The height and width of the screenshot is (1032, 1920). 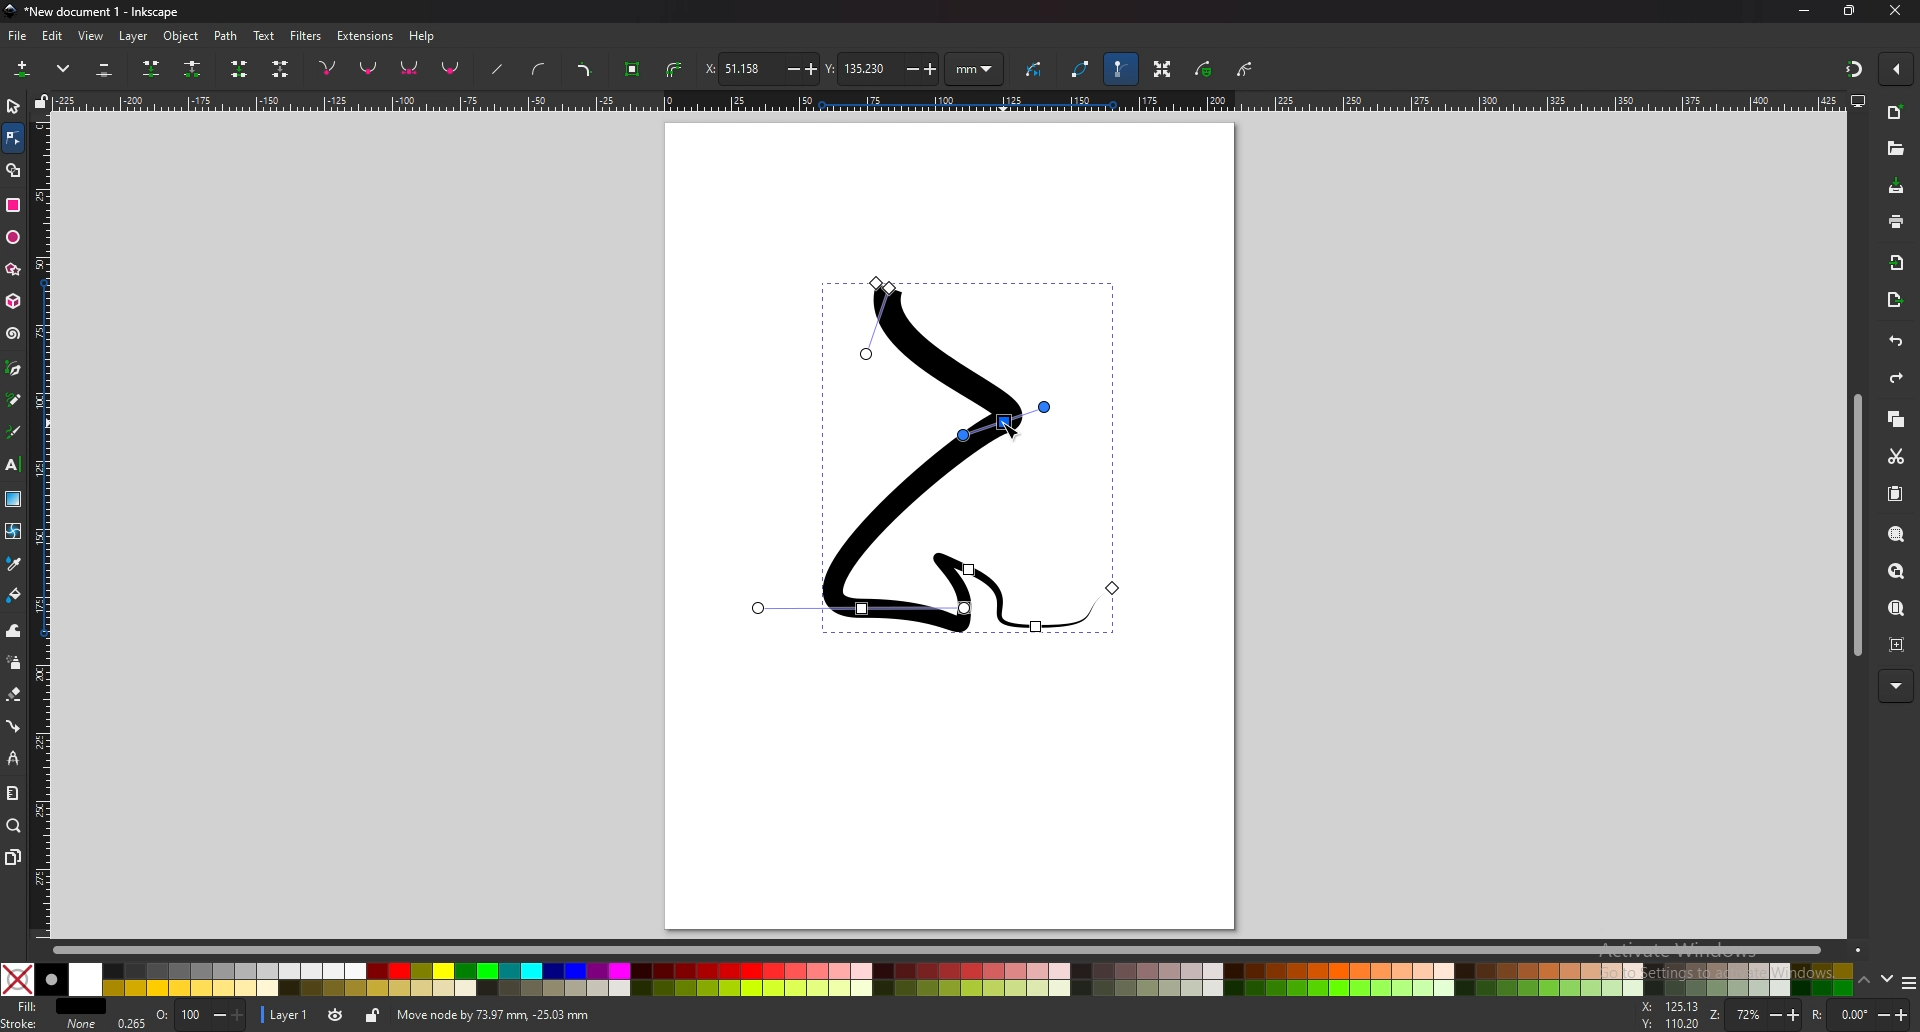 What do you see at coordinates (15, 237) in the screenshot?
I see `ellipse` at bounding box center [15, 237].